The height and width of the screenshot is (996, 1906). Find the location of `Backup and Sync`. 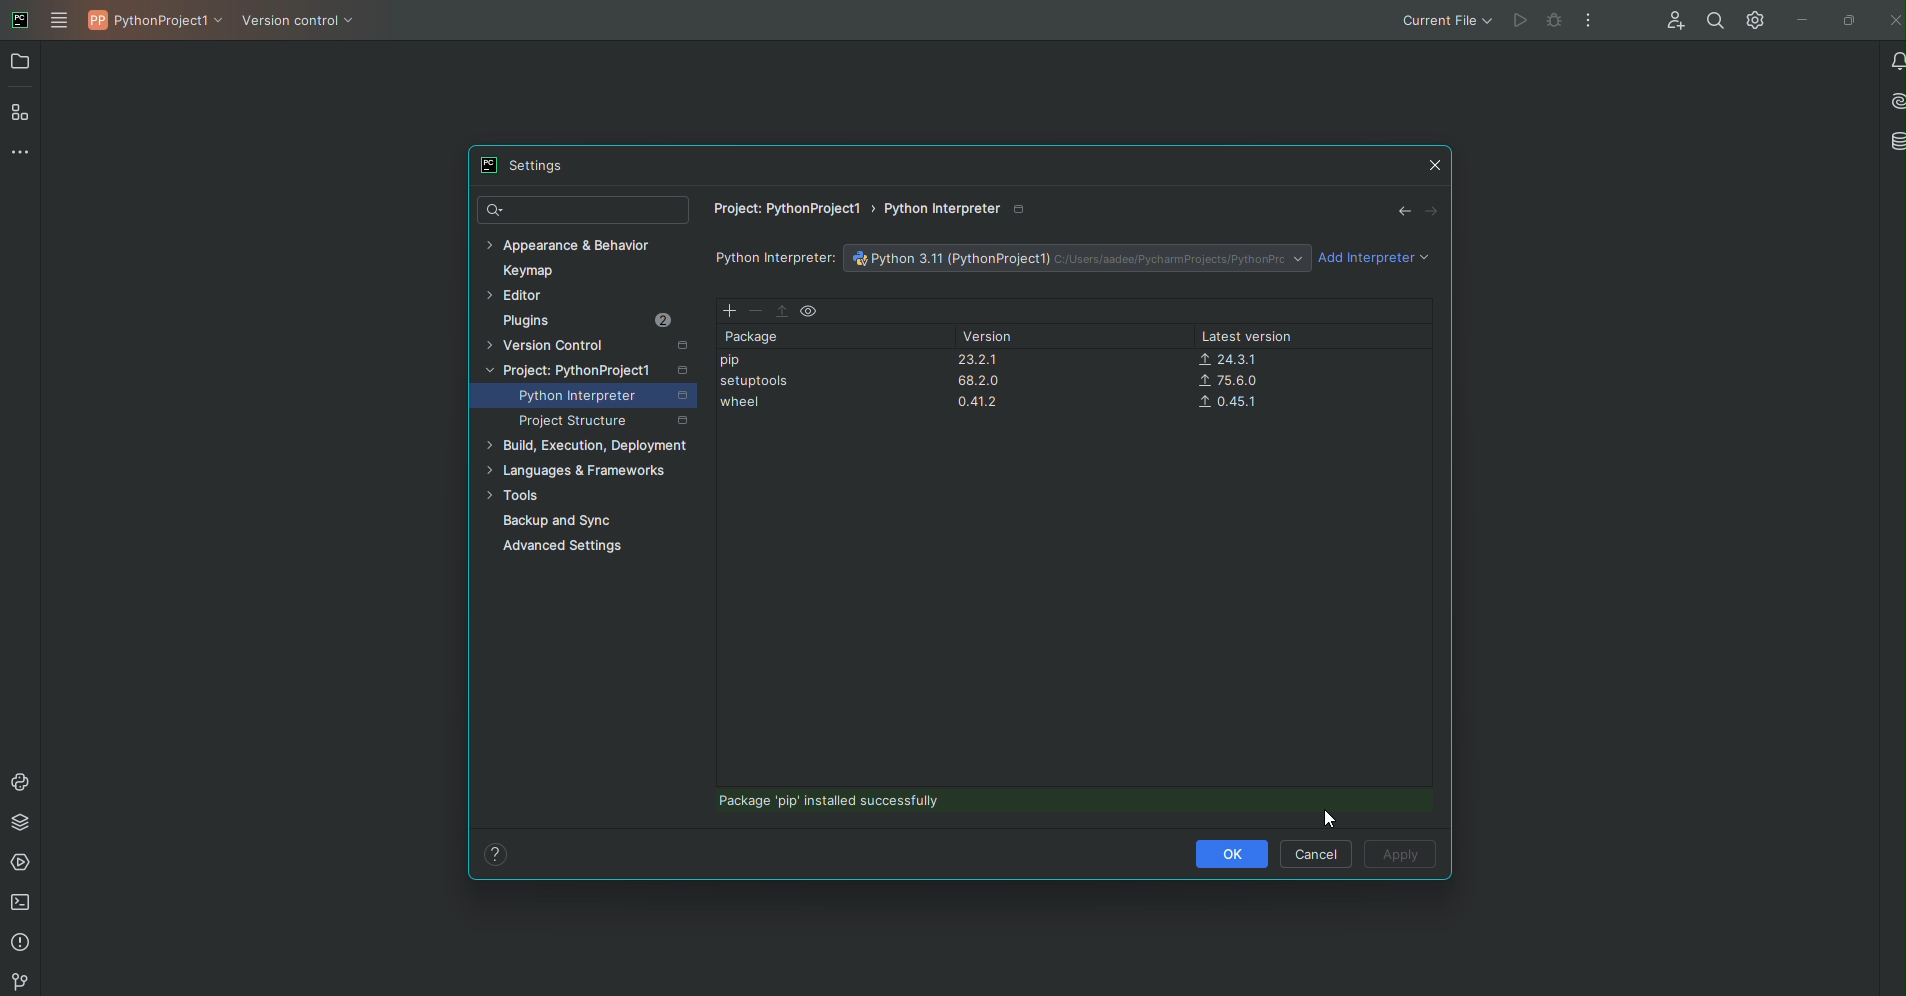

Backup and Sync is located at coordinates (559, 522).